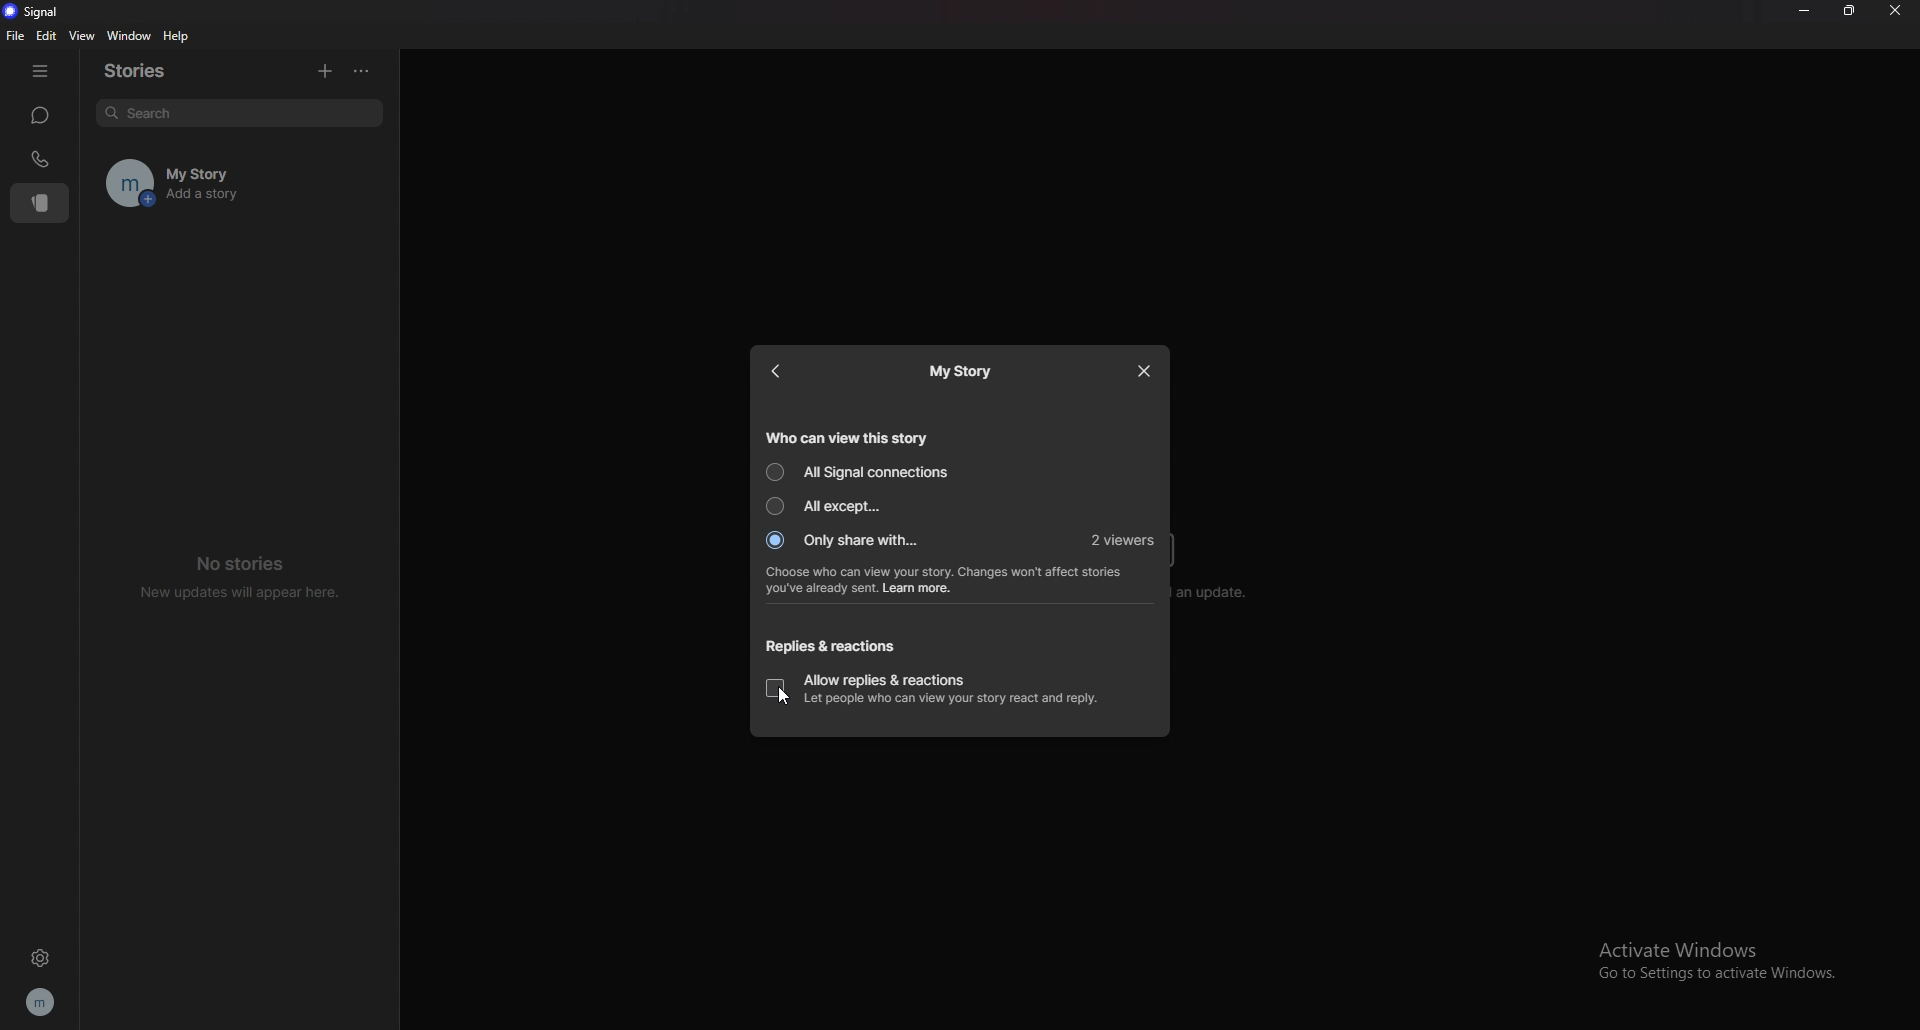 The width and height of the screenshot is (1920, 1030). What do you see at coordinates (177, 36) in the screenshot?
I see `help` at bounding box center [177, 36].